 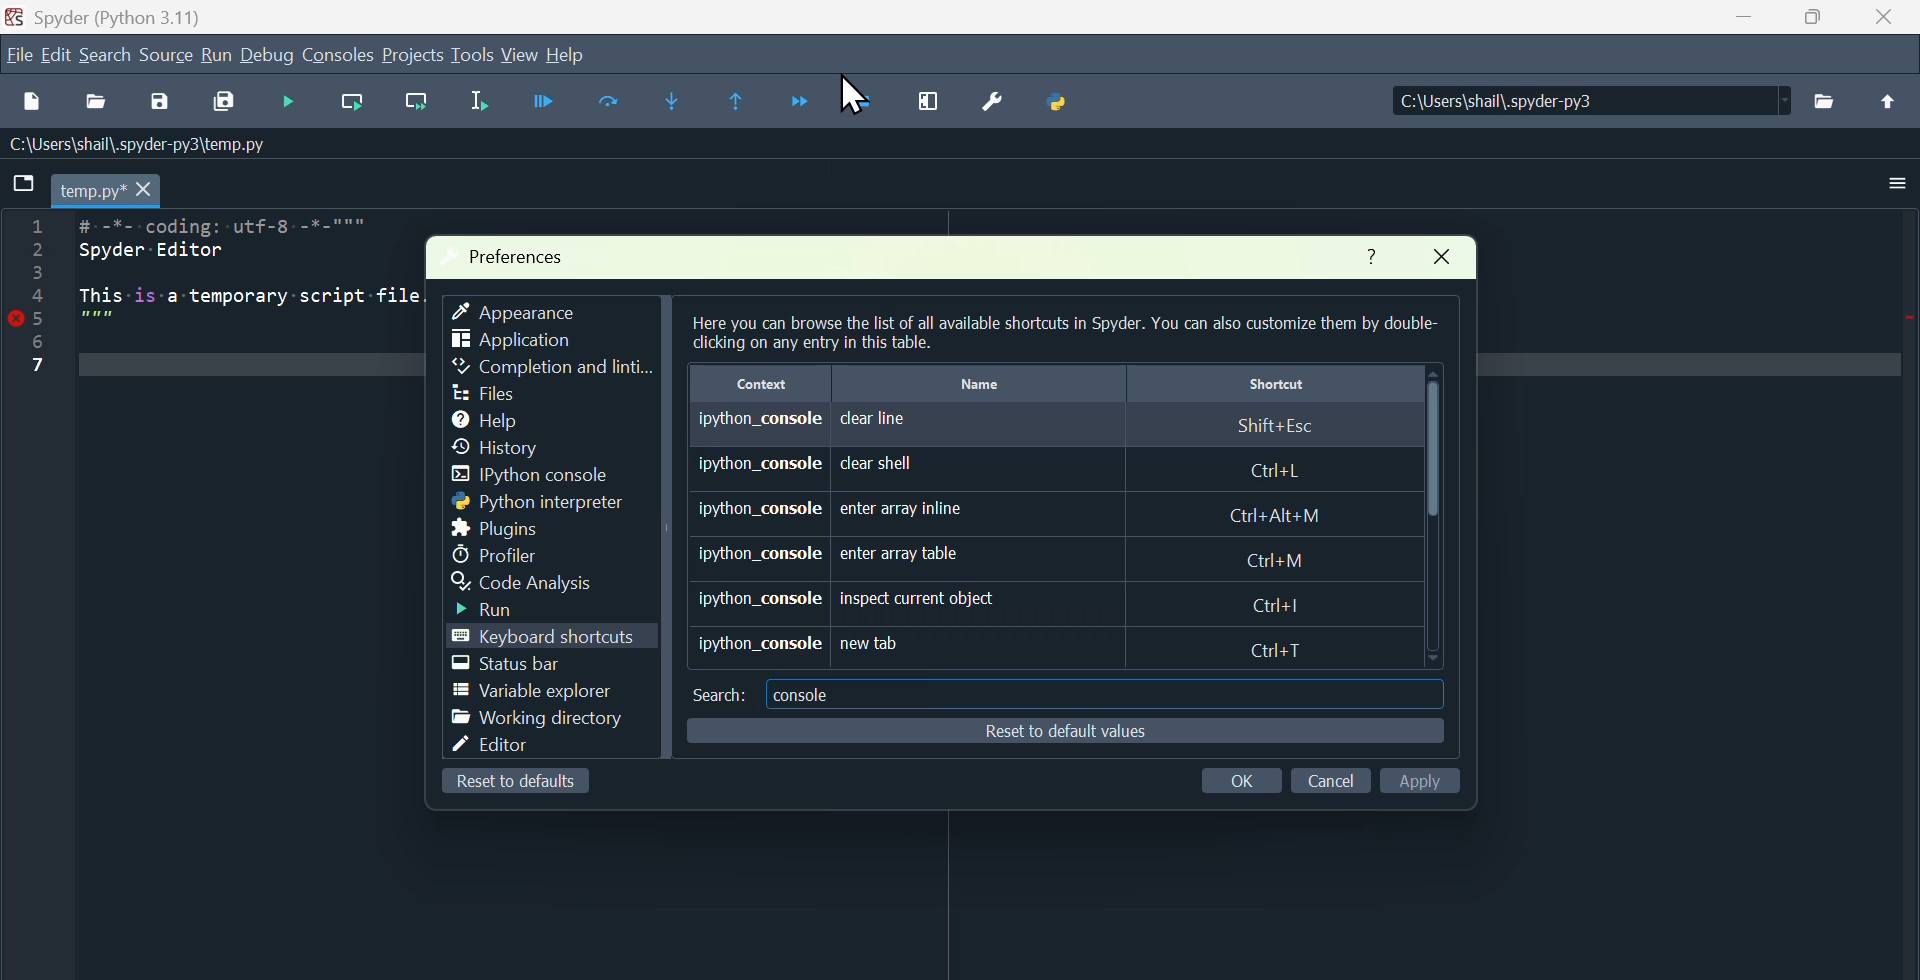 What do you see at coordinates (1828, 110) in the screenshot?
I see `Files` at bounding box center [1828, 110].